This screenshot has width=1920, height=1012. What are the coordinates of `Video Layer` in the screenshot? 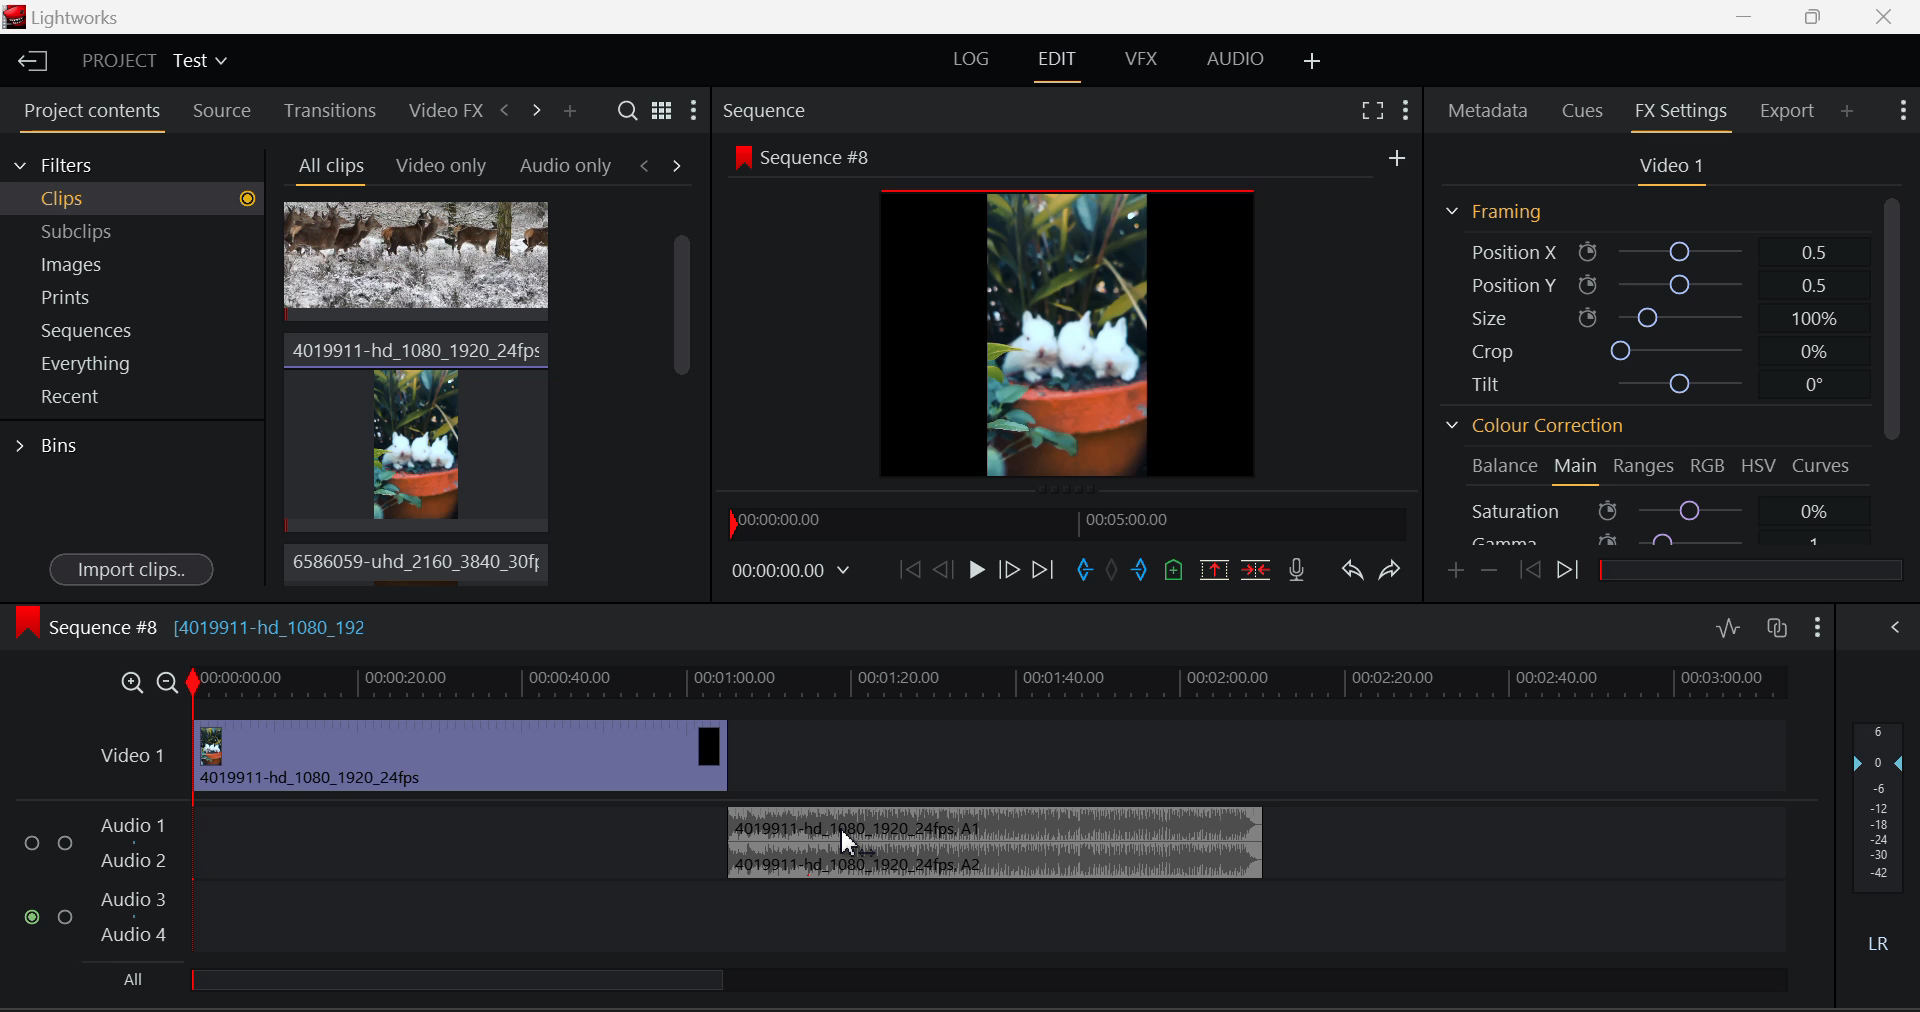 It's located at (134, 762).